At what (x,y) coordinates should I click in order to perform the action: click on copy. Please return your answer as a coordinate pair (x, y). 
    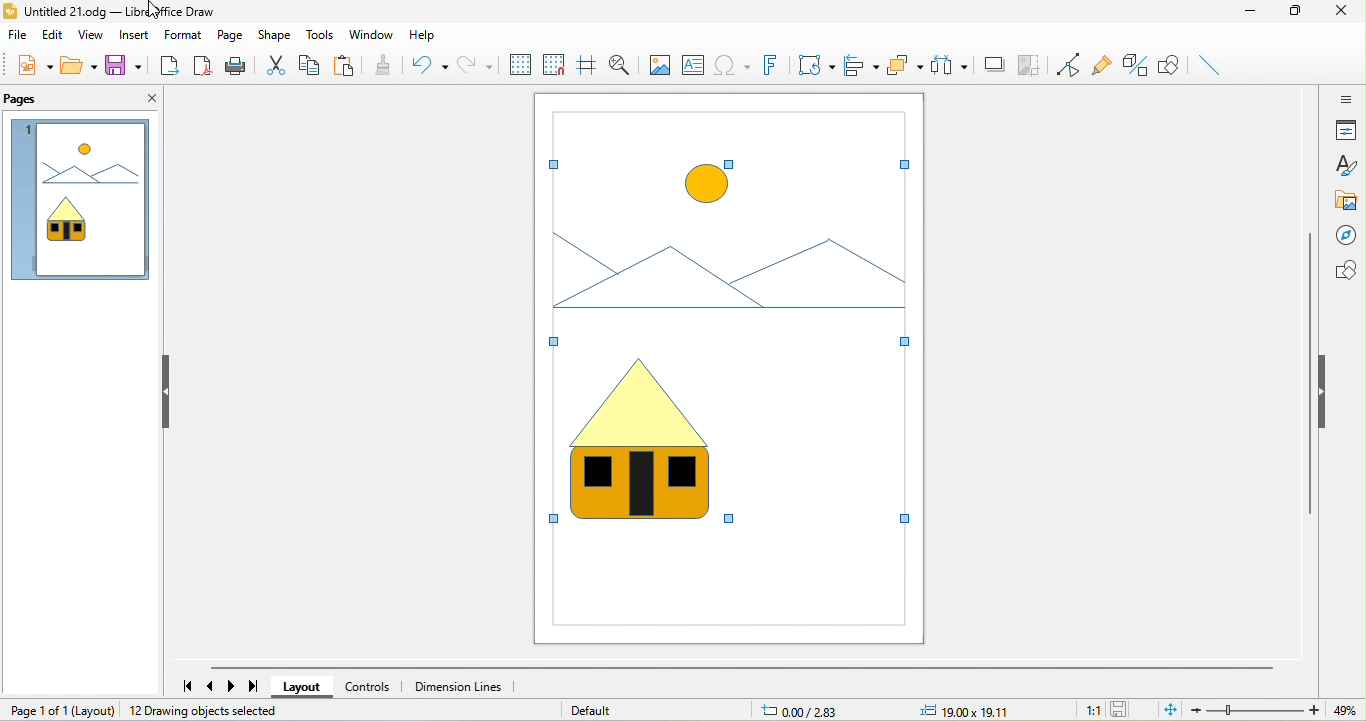
    Looking at the image, I should click on (311, 64).